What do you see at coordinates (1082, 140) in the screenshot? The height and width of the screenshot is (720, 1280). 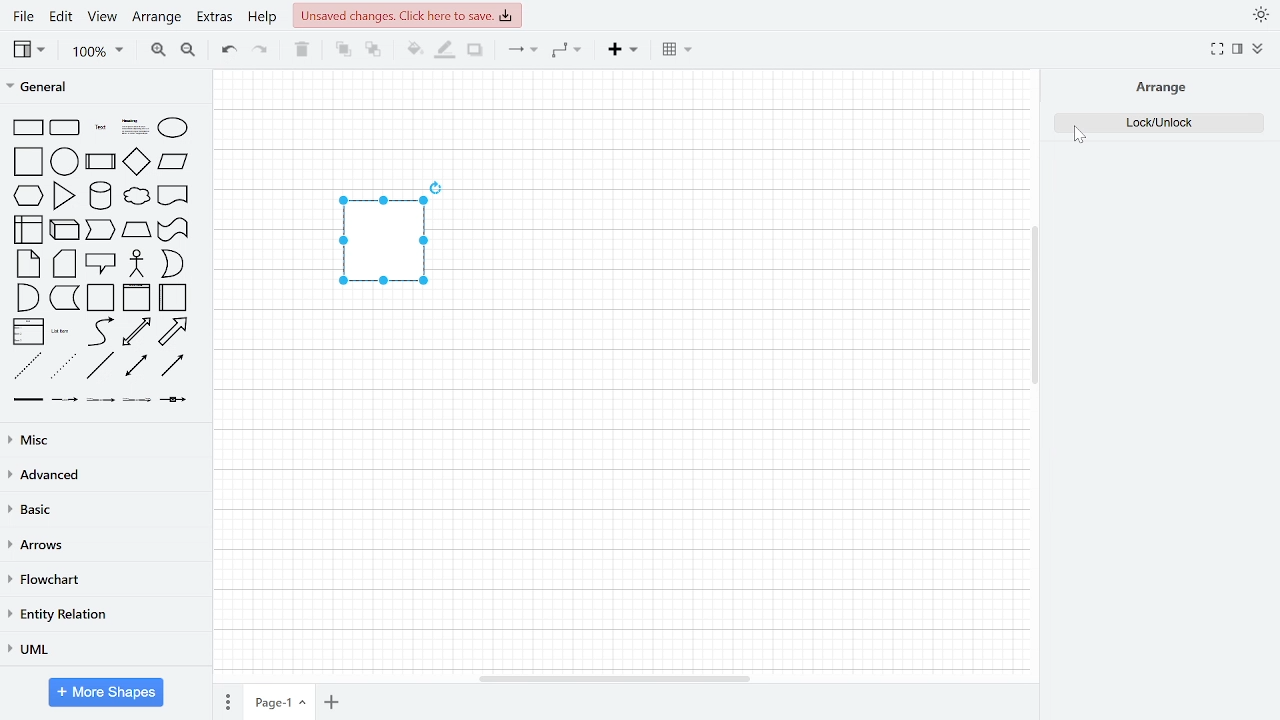 I see `cursor` at bounding box center [1082, 140].